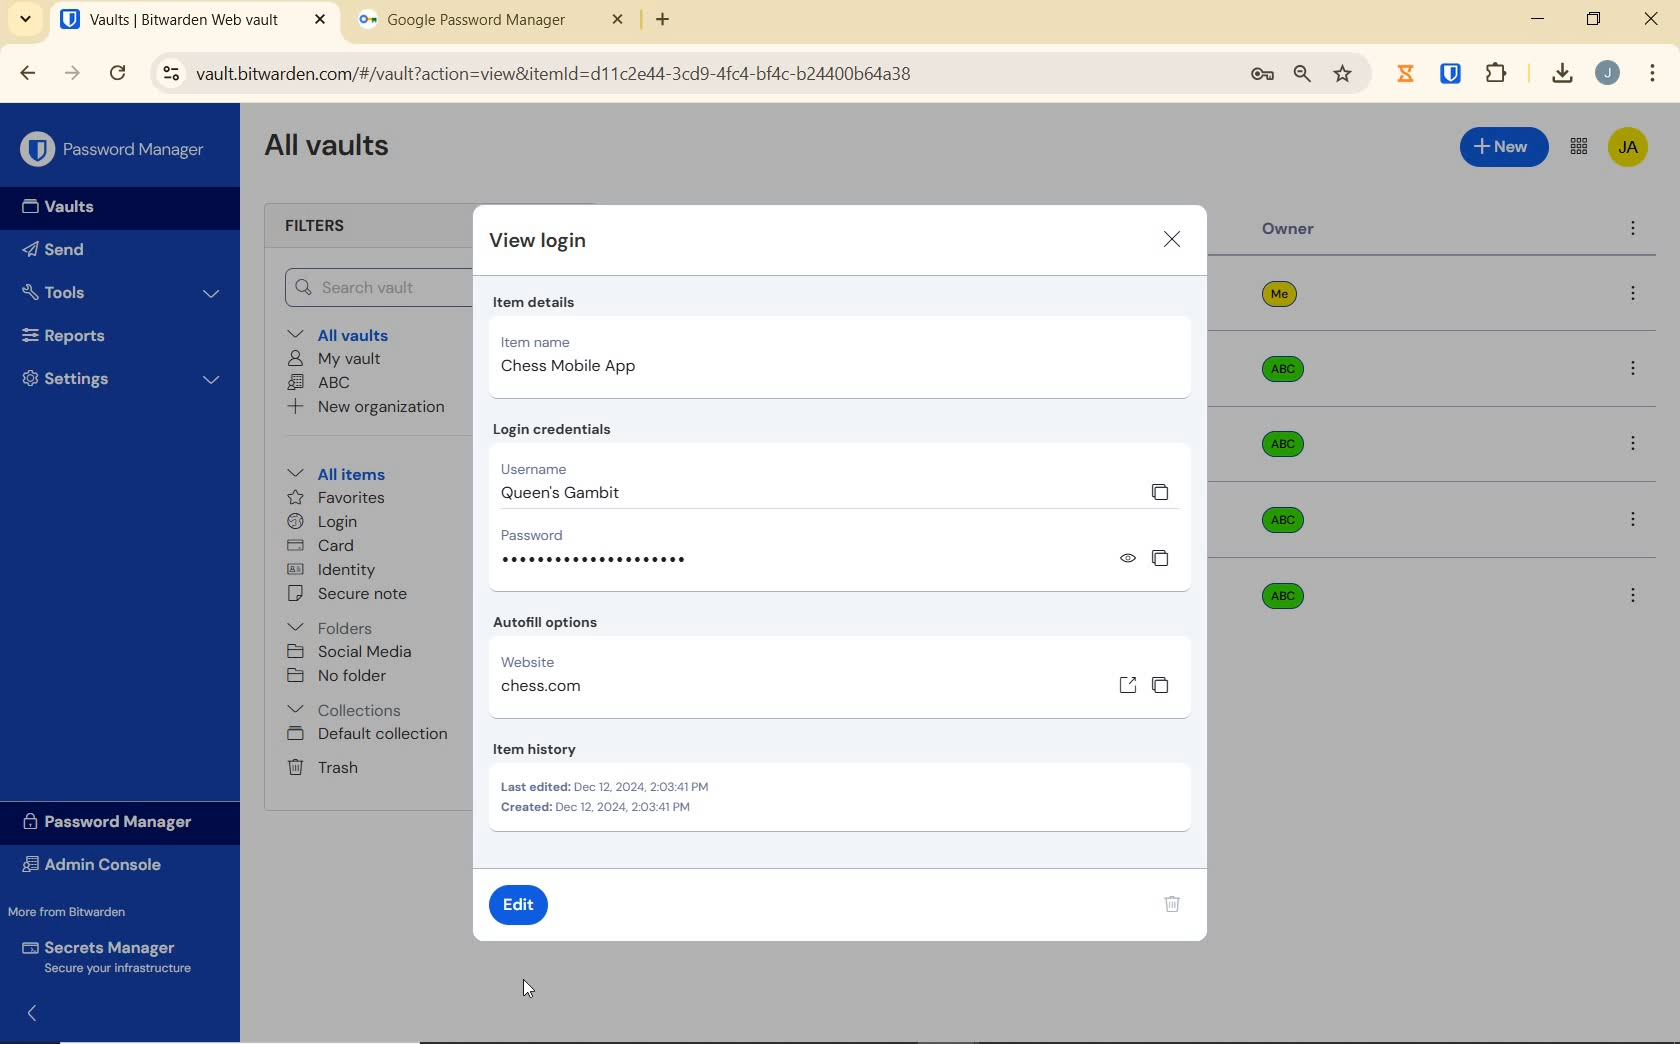  I want to click on more options, so click(1638, 598).